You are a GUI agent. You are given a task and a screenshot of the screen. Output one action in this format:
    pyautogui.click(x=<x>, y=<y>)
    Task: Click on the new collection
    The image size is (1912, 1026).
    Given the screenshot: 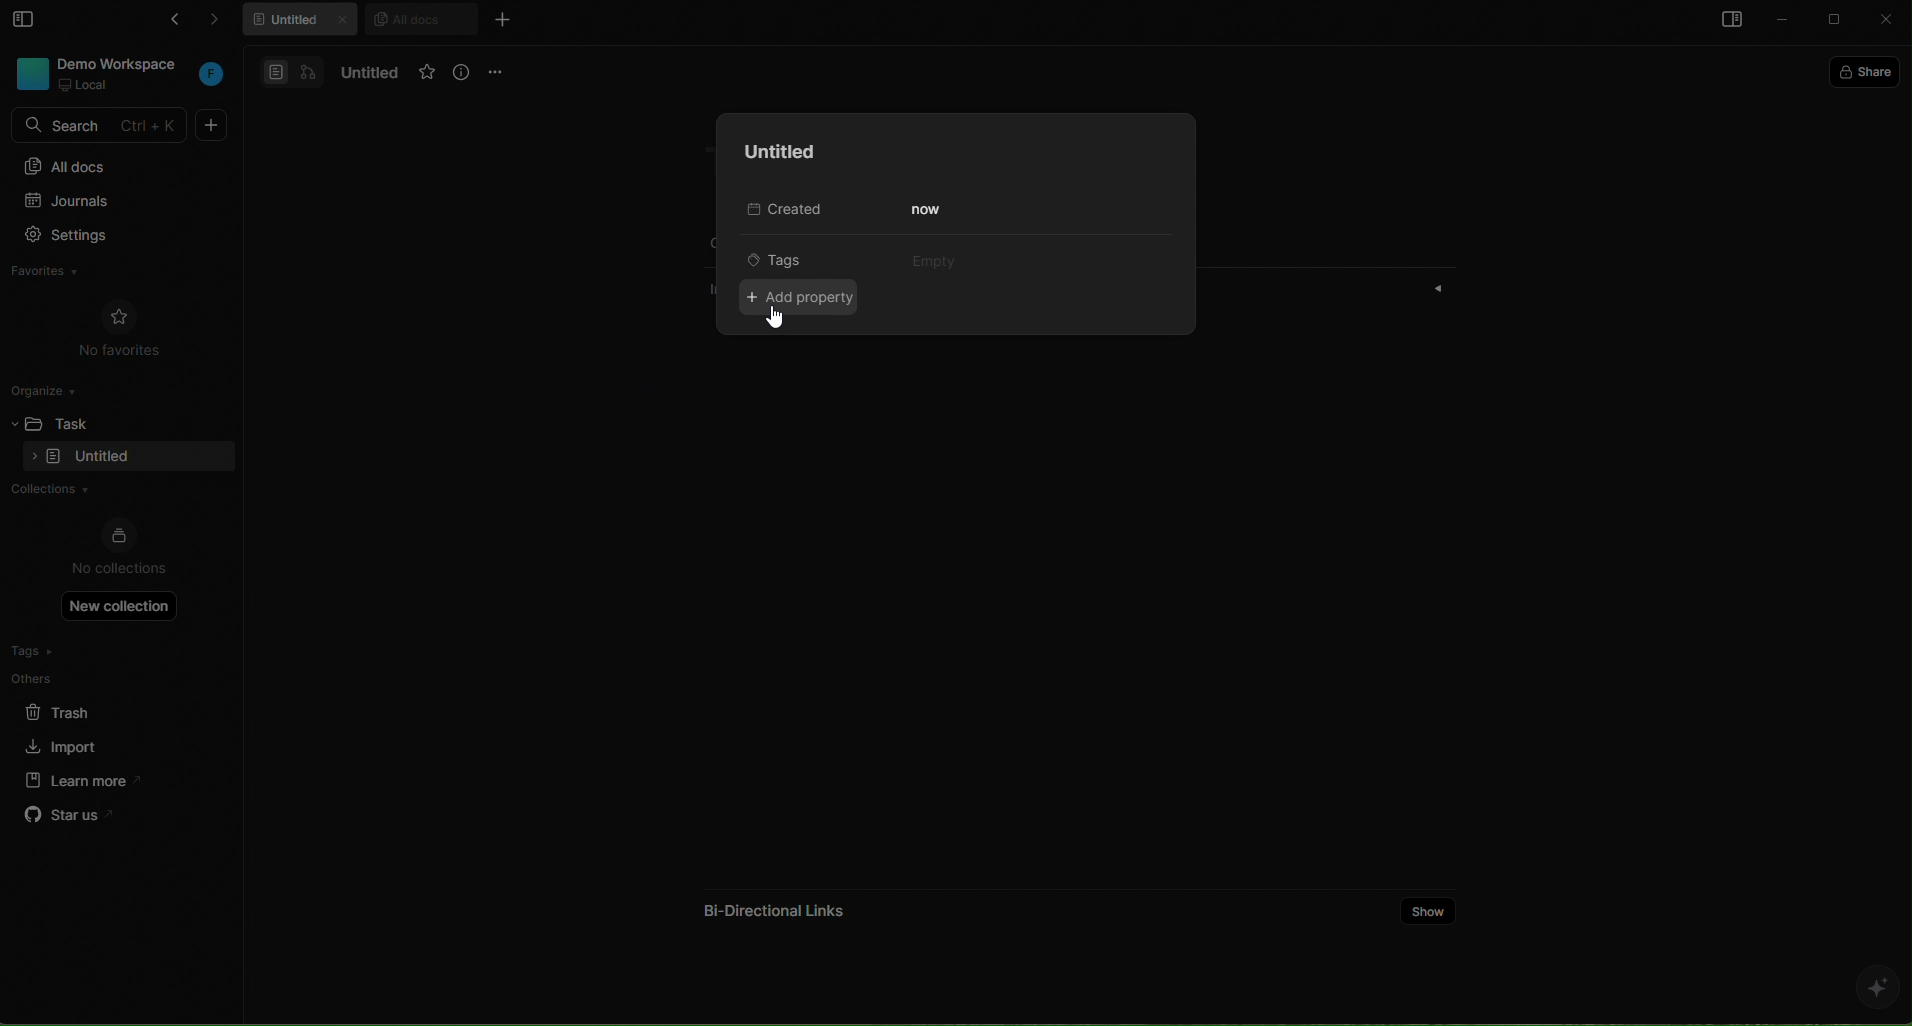 What is the action you would take?
    pyautogui.click(x=120, y=605)
    